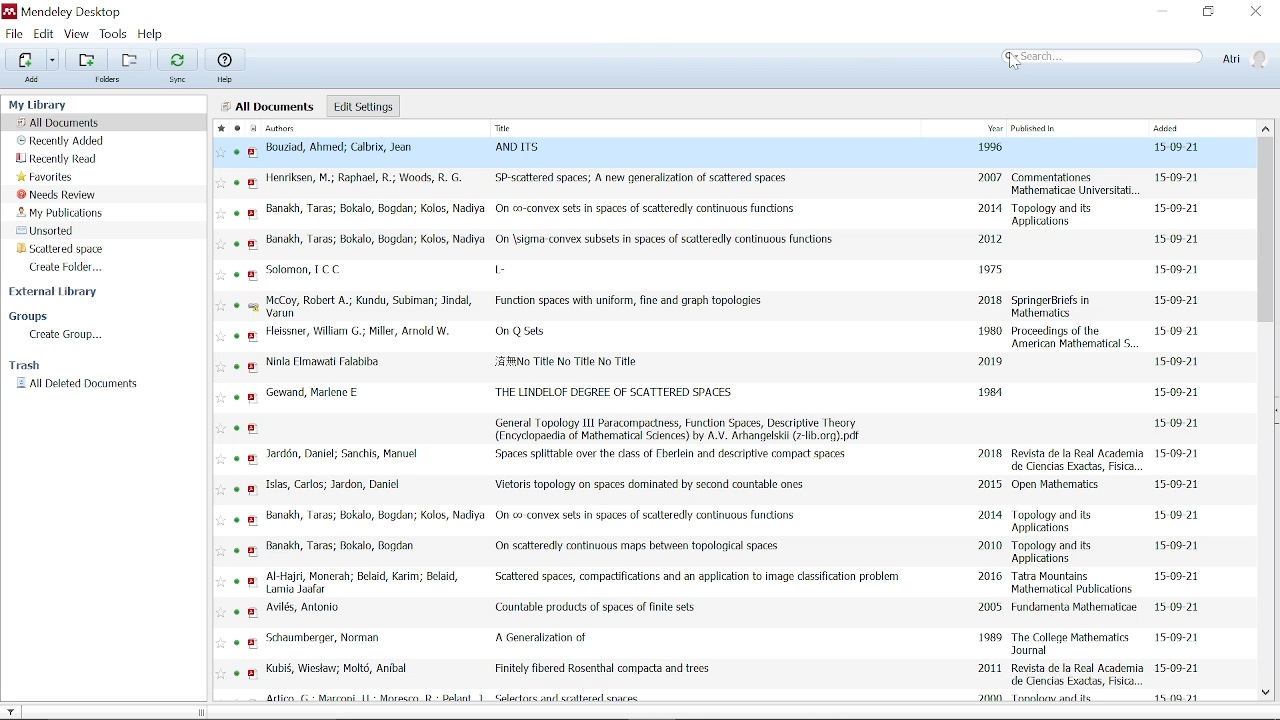 This screenshot has height=720, width=1280. What do you see at coordinates (727, 520) in the screenshot?
I see `Banakh, Taras; Bokalo, Bogdan; Kolos, Nadiya On co convex sels in spaces of scalteredly continuous fundions 2014 Topology and its Applications 15-09-21` at bounding box center [727, 520].